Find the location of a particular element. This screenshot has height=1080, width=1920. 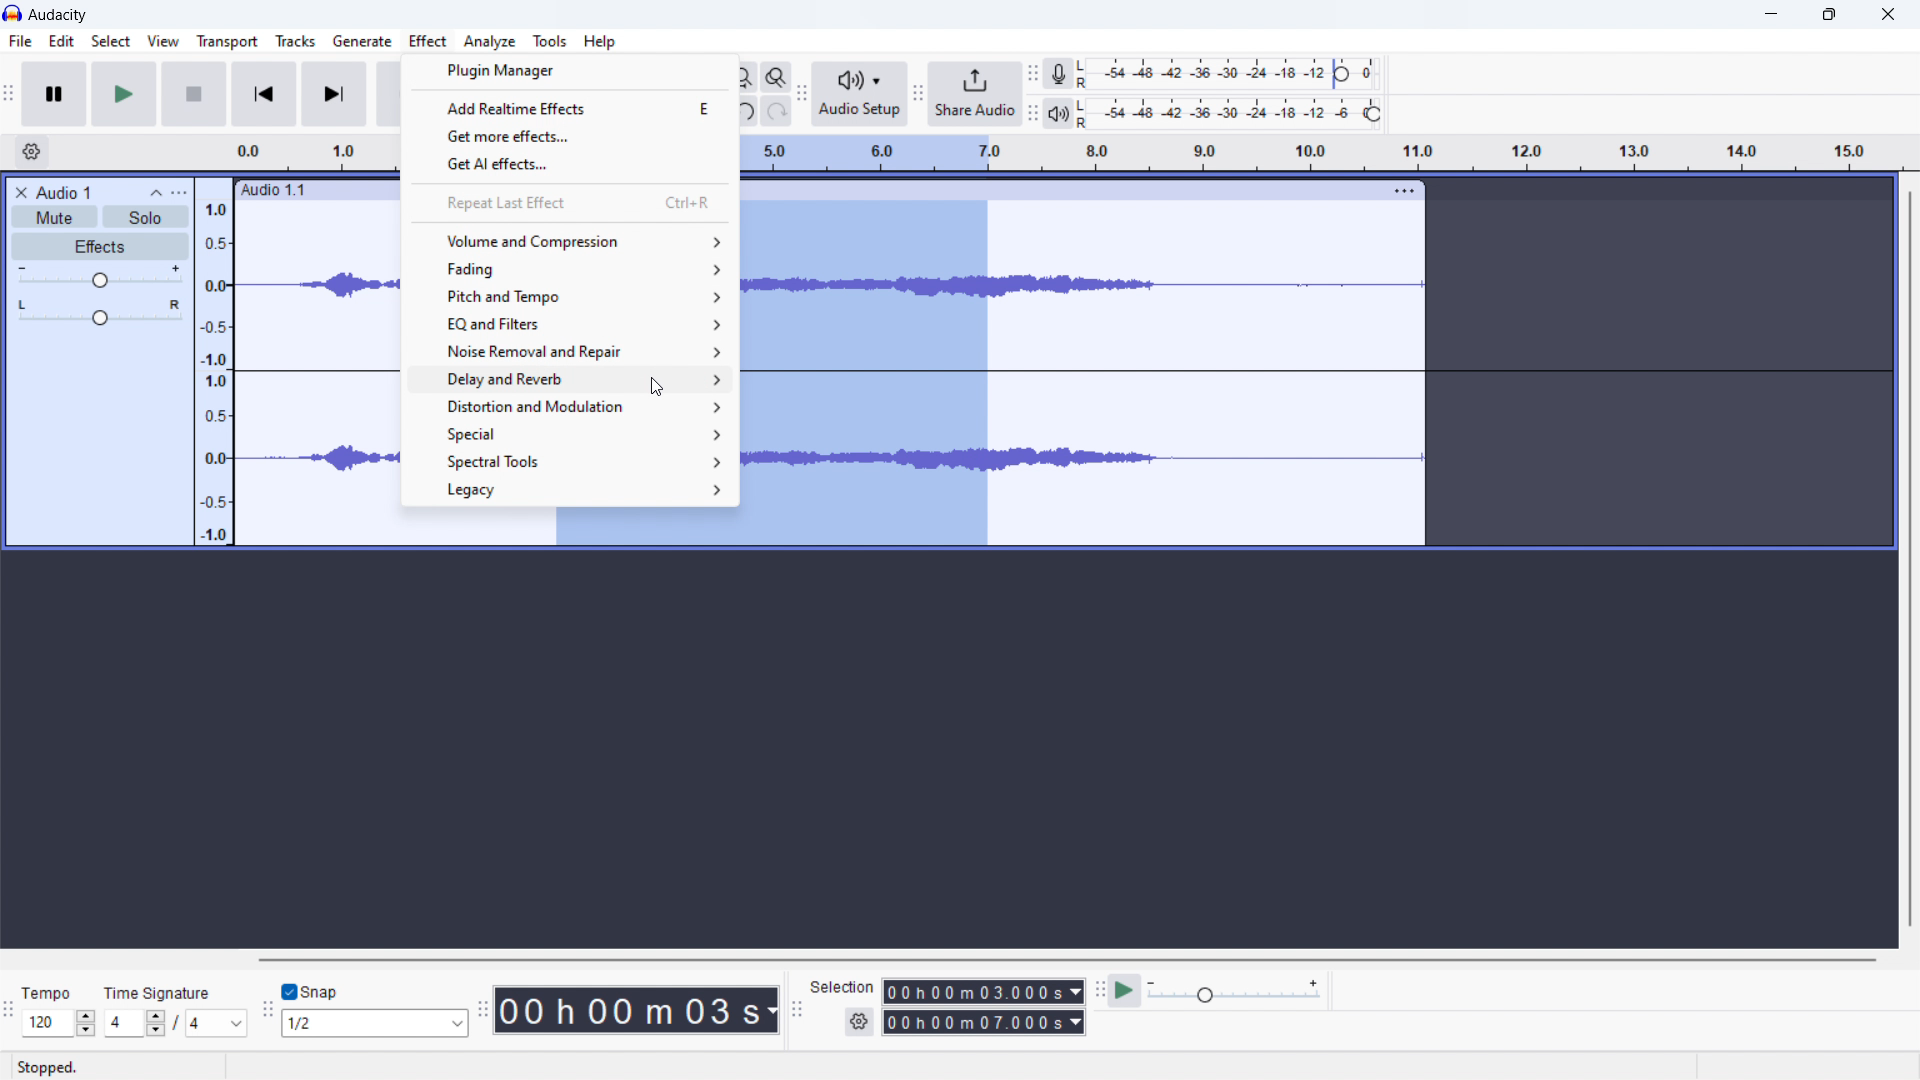

generate is located at coordinates (362, 42).